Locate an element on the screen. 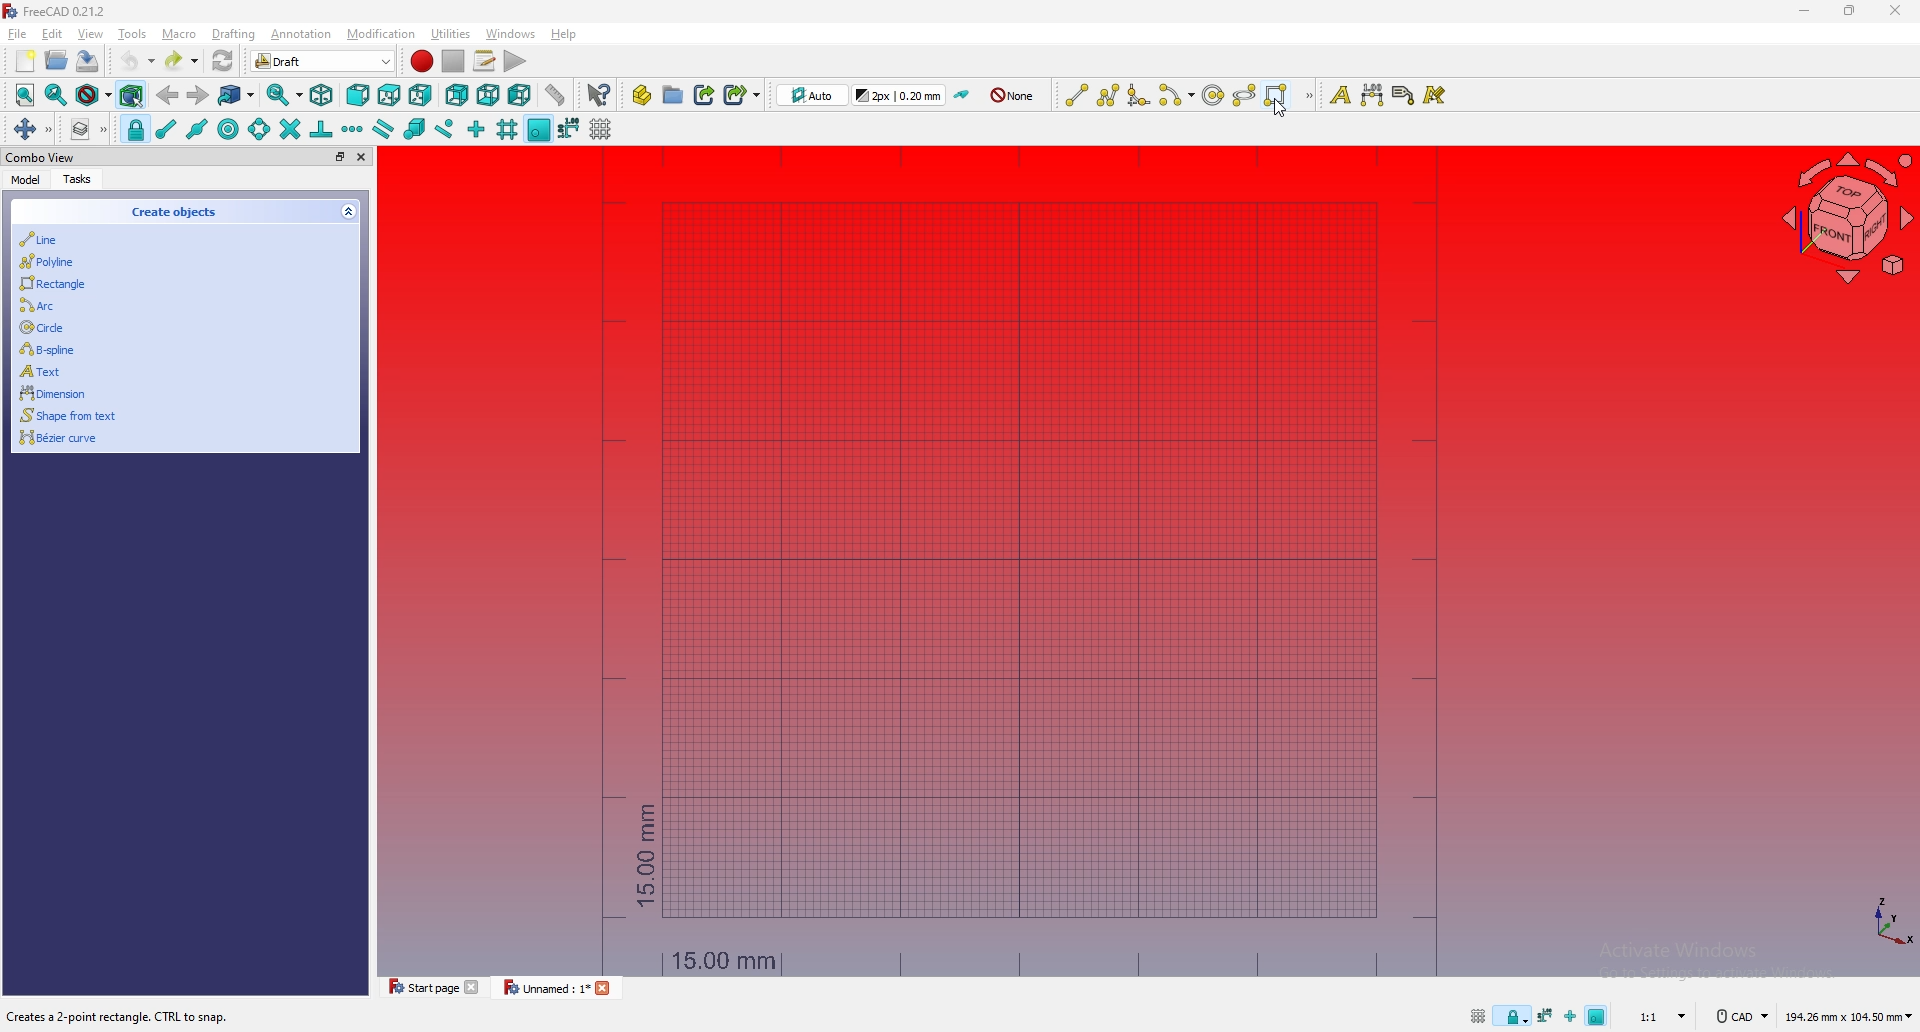 Image resolution: width=1920 pixels, height=1032 pixels. snap extension is located at coordinates (353, 128).